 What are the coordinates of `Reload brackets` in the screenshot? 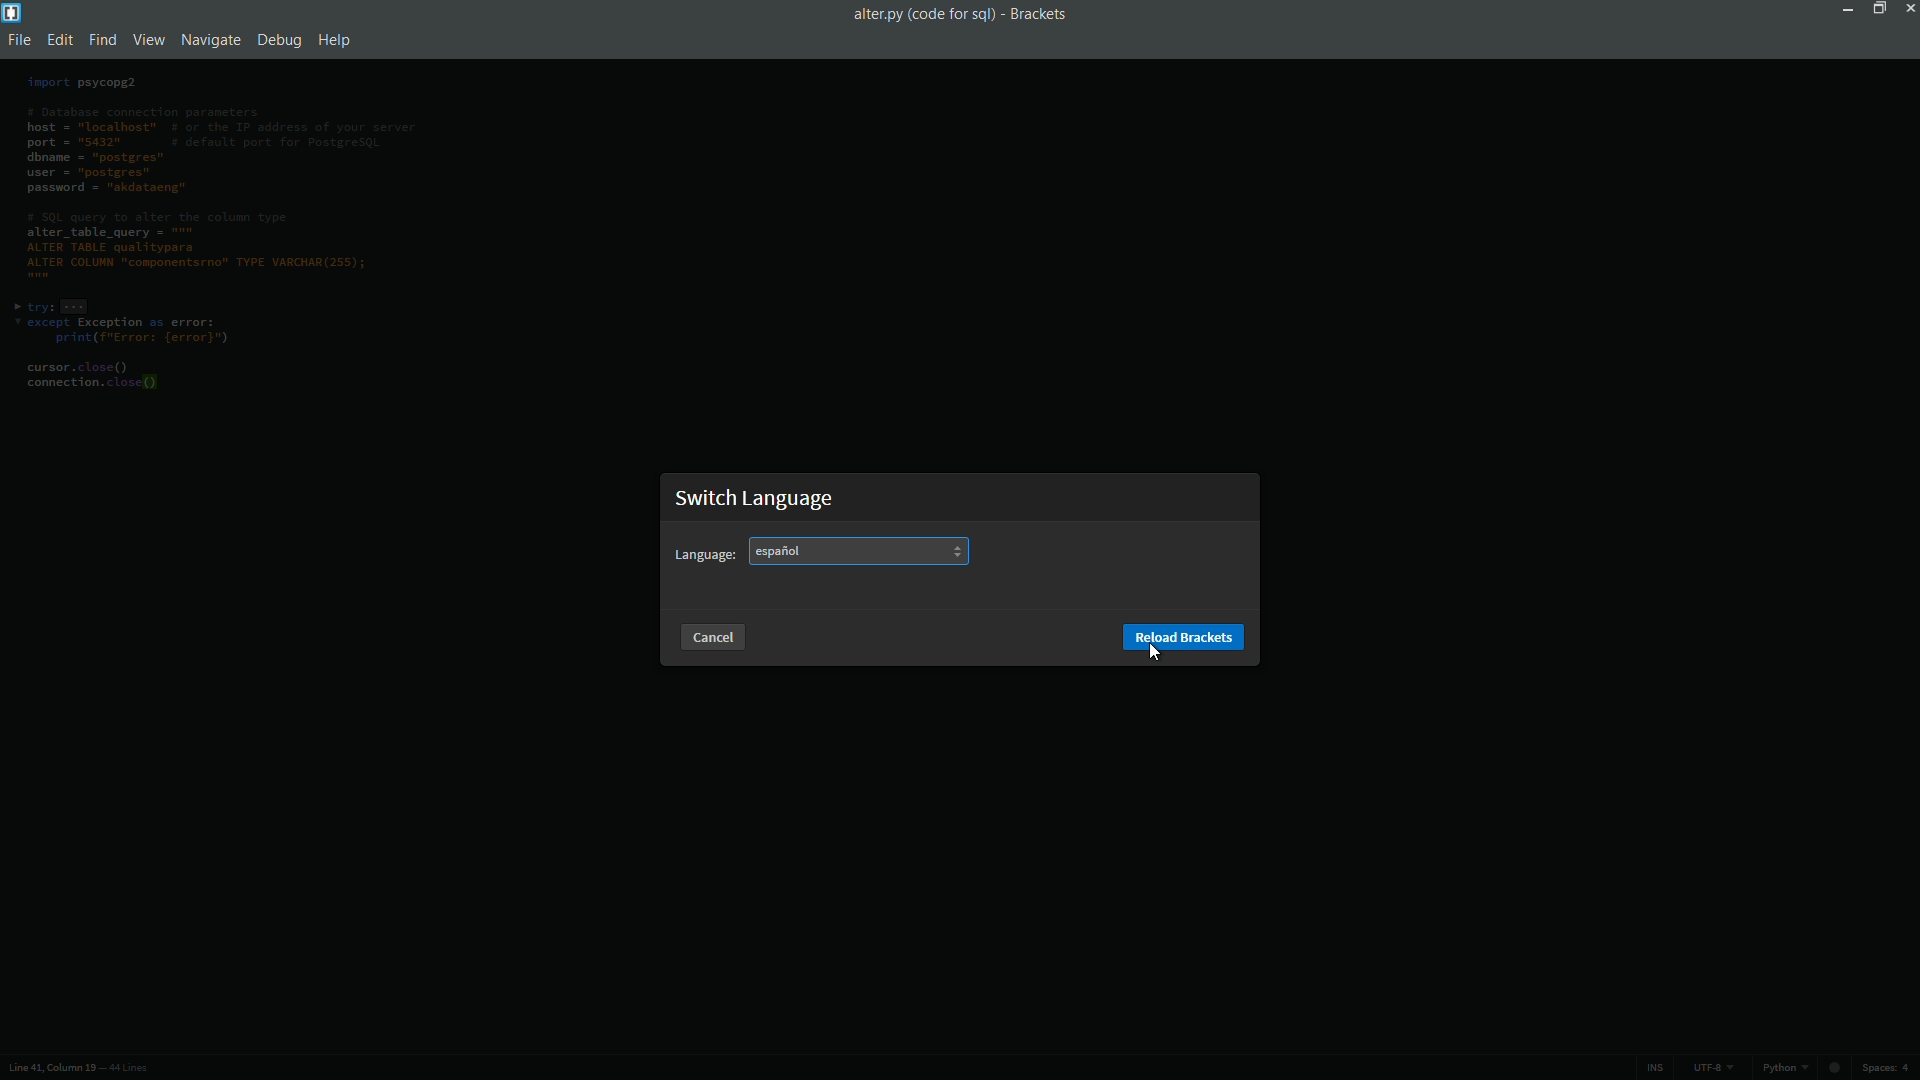 It's located at (1182, 636).